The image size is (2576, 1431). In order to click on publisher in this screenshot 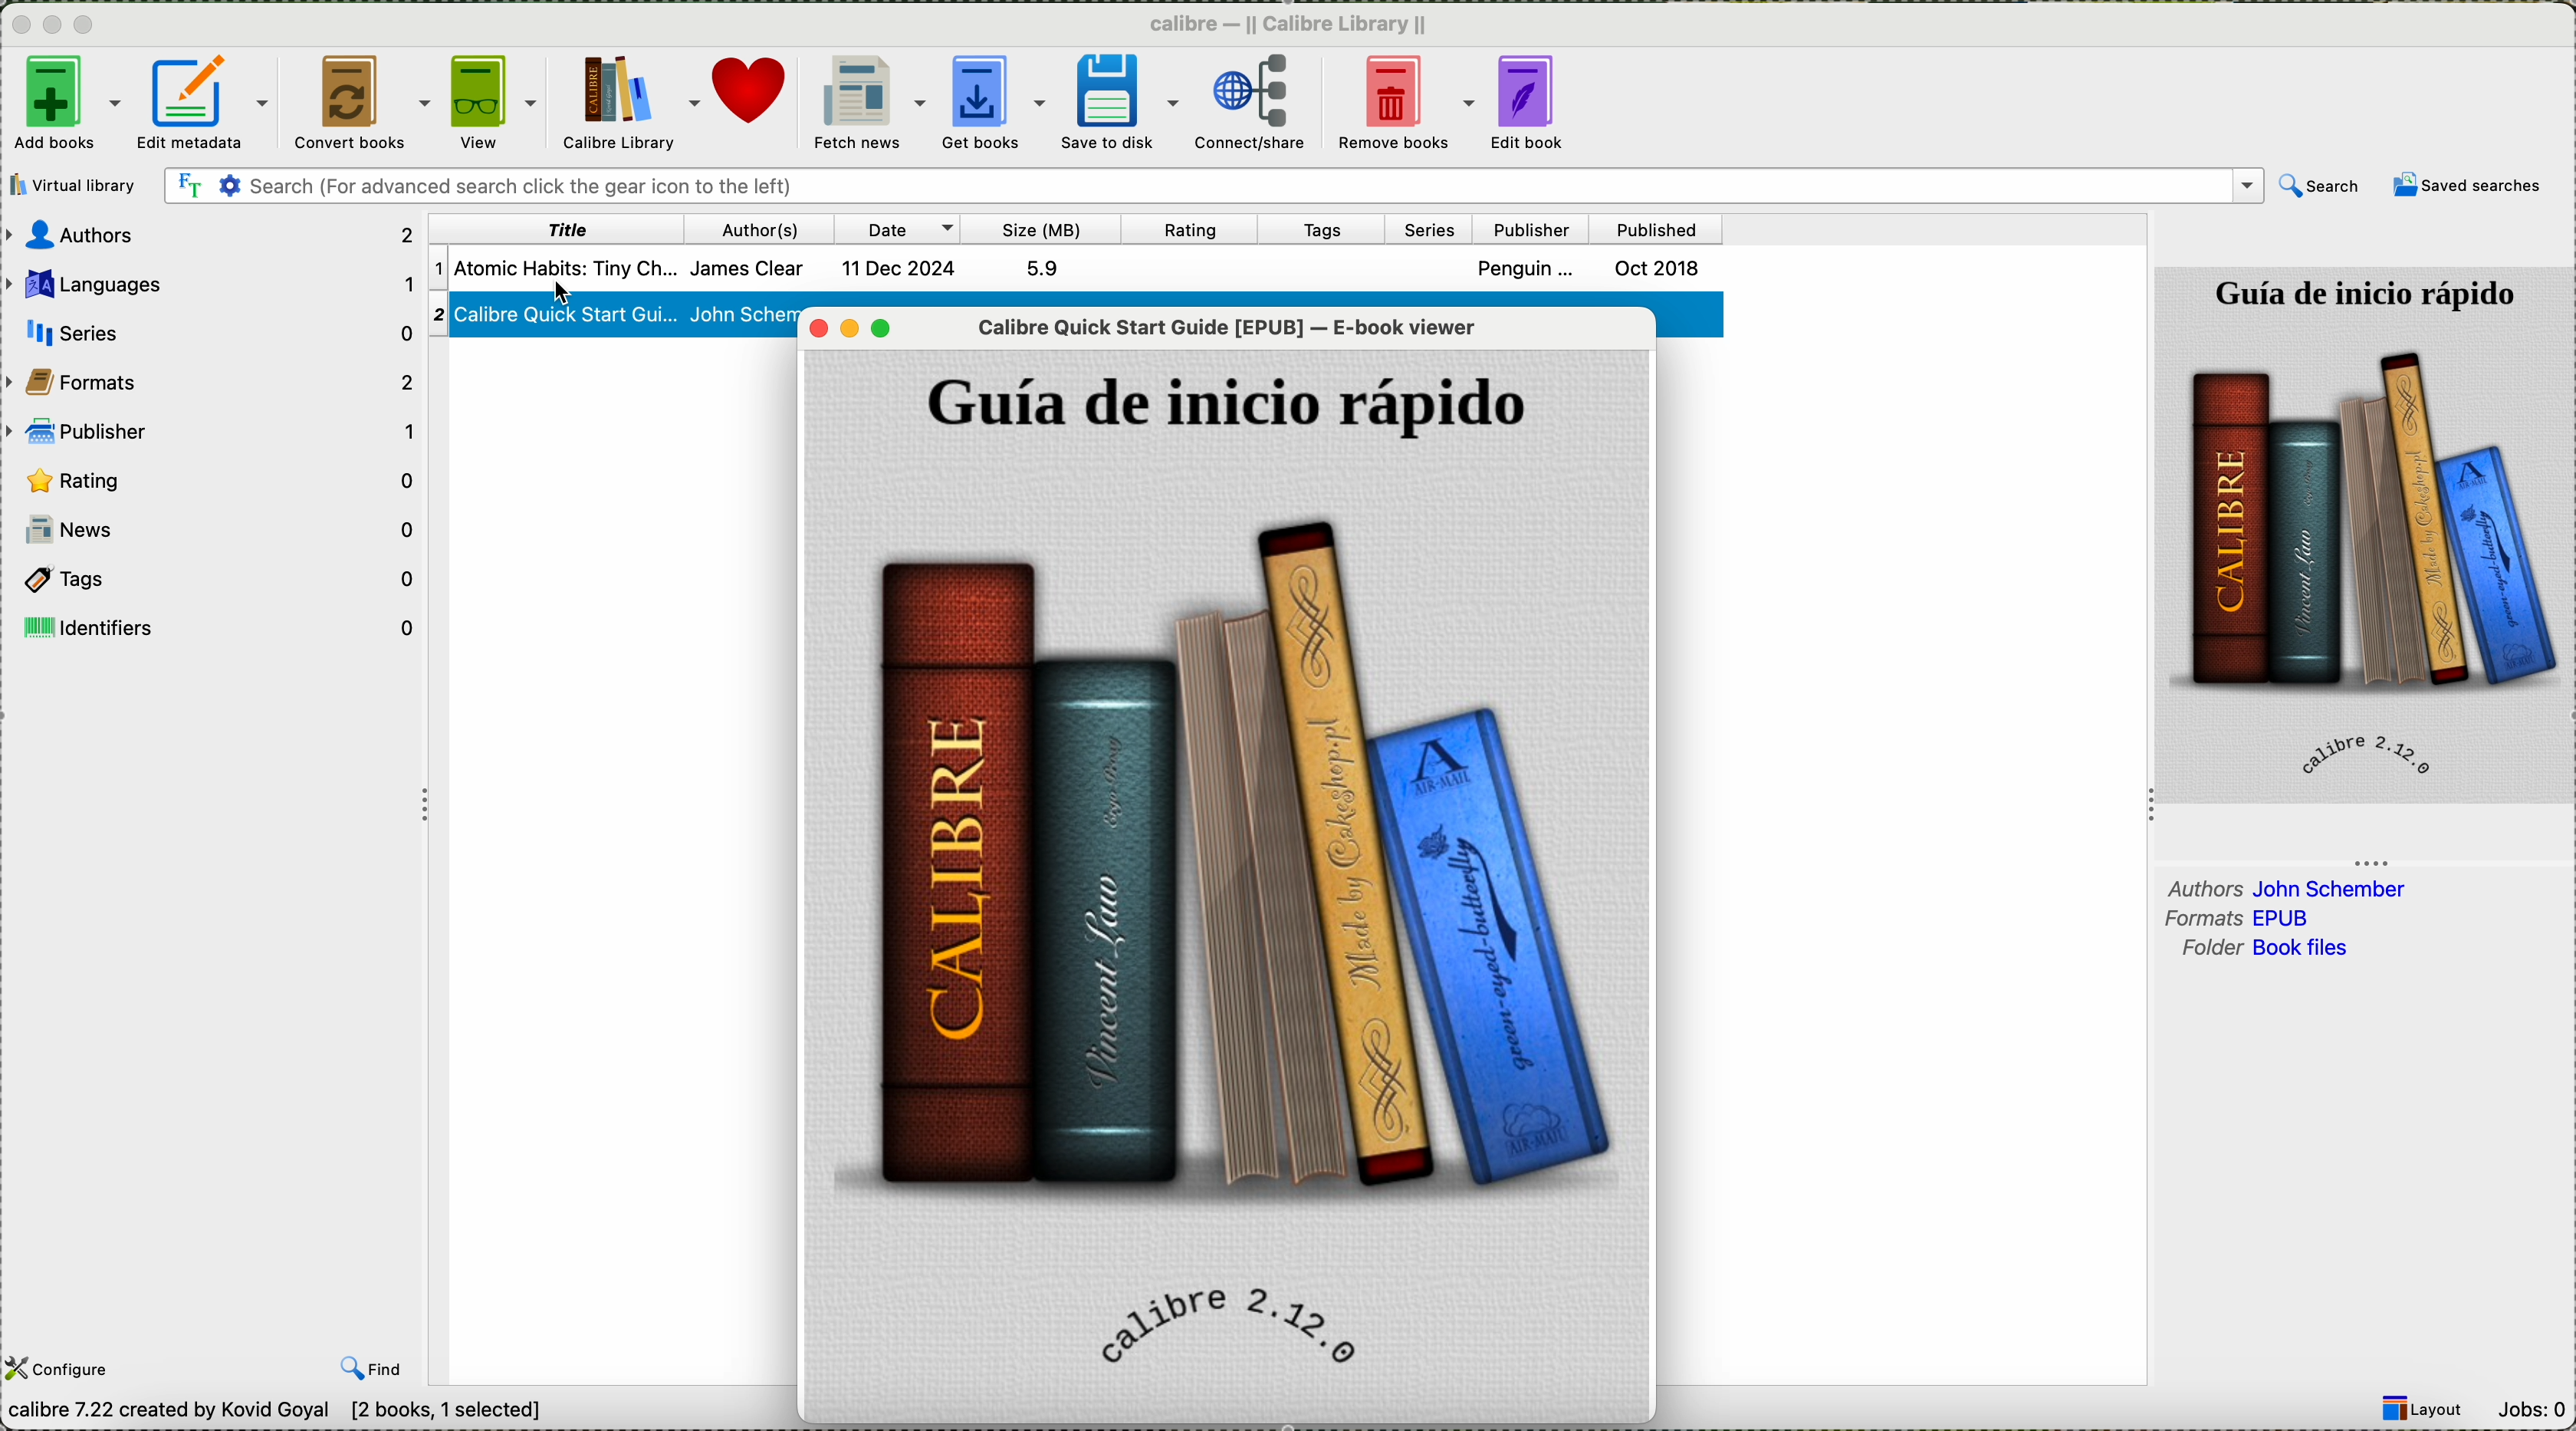, I will do `click(1531, 231)`.